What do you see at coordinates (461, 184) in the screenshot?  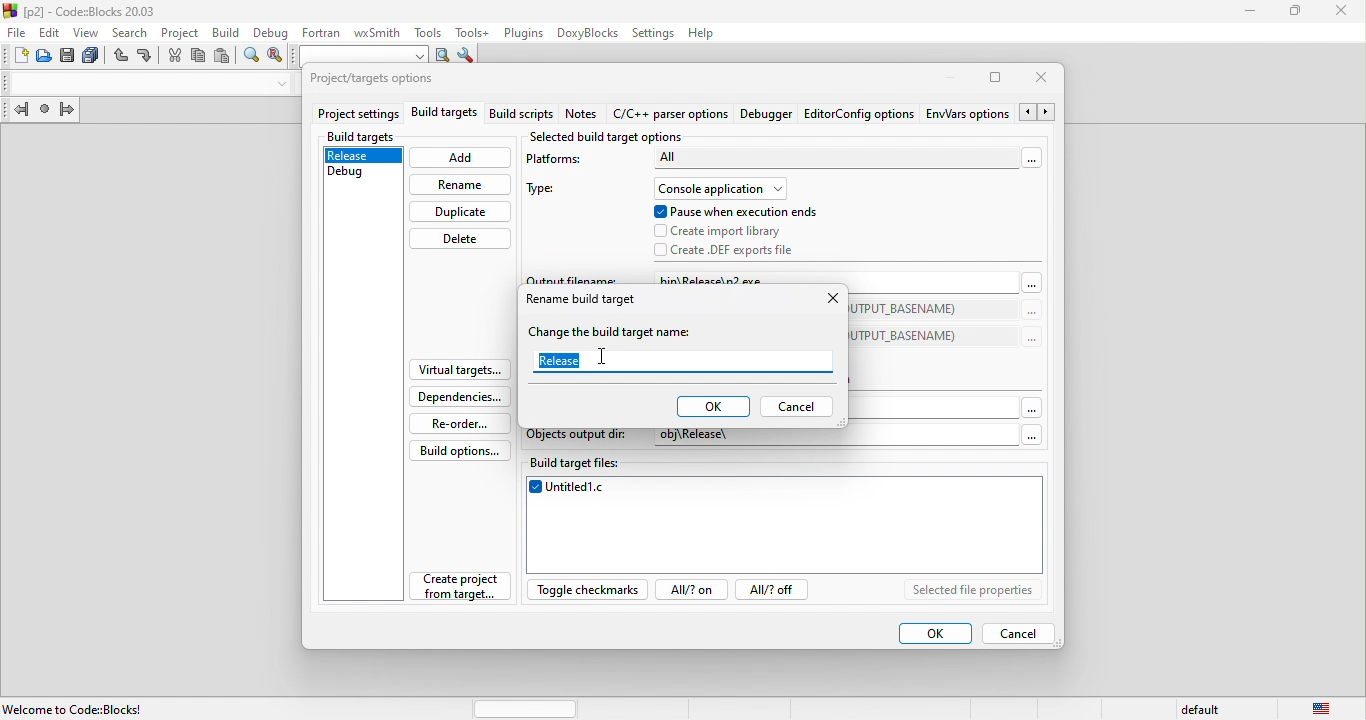 I see `rename` at bounding box center [461, 184].